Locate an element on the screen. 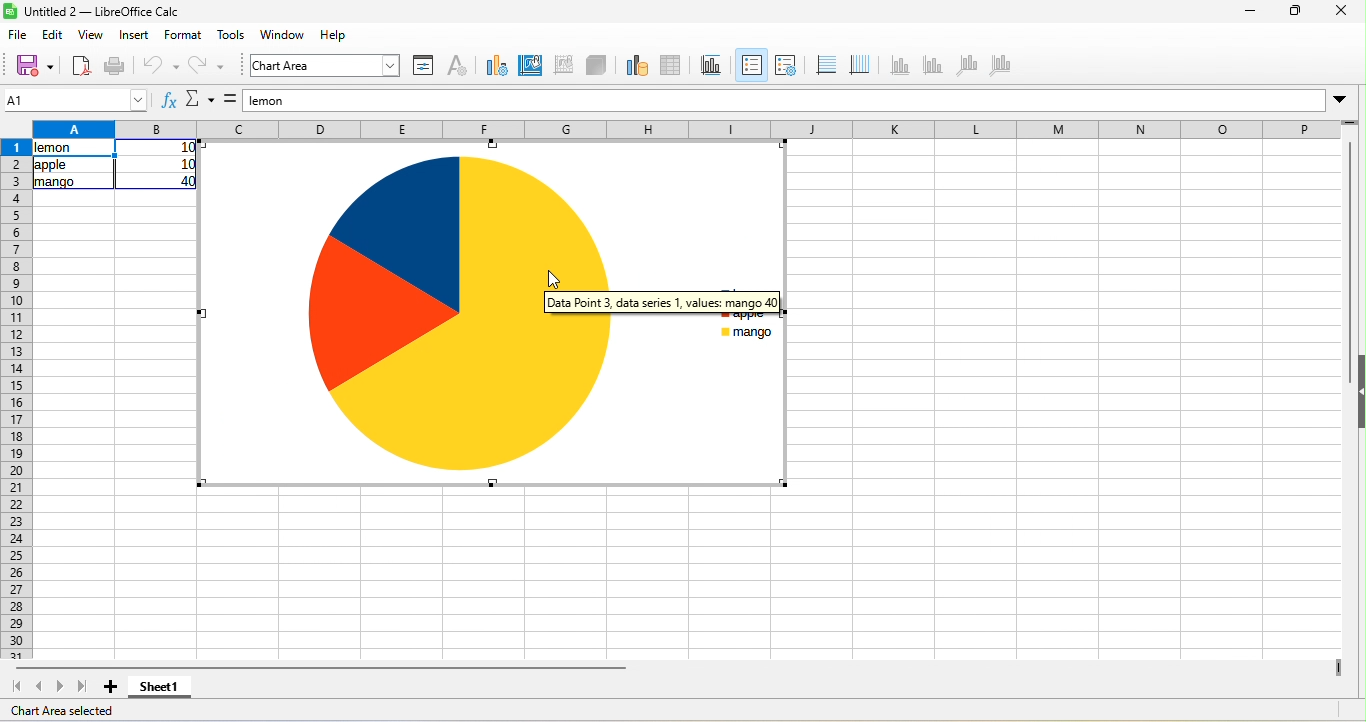  view is located at coordinates (92, 38).